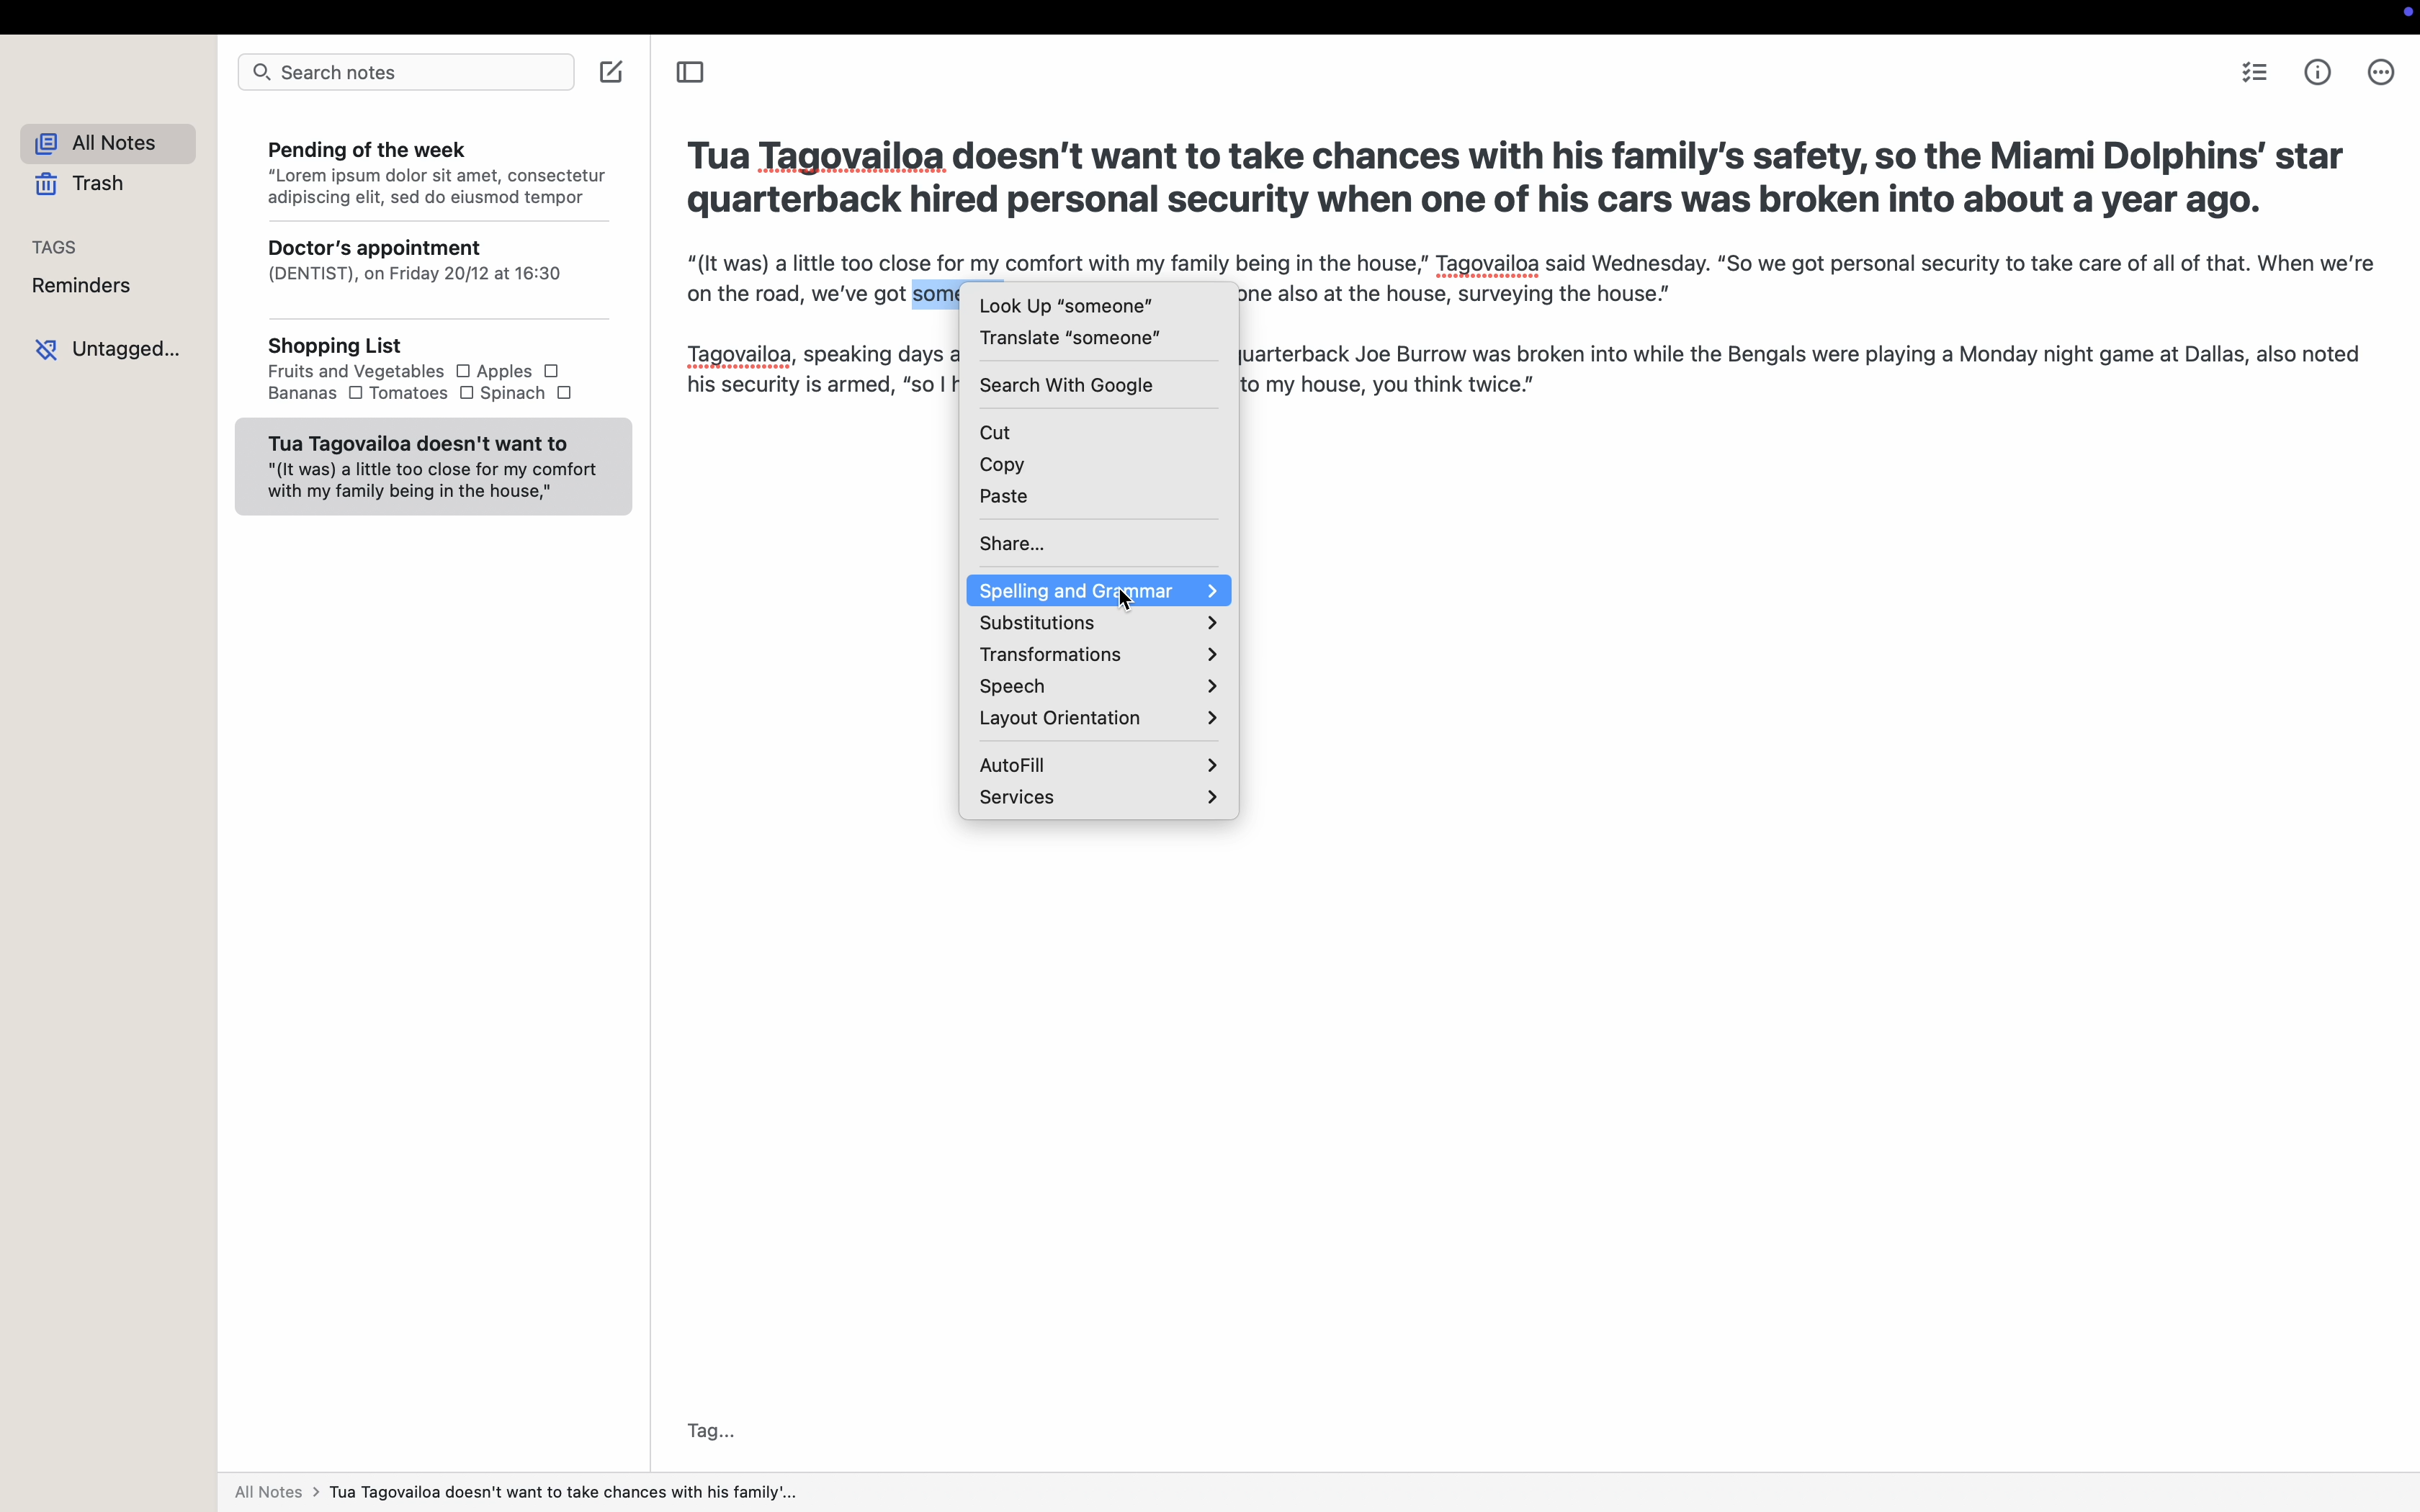 The width and height of the screenshot is (2420, 1512). I want to click on copy, so click(1102, 466).